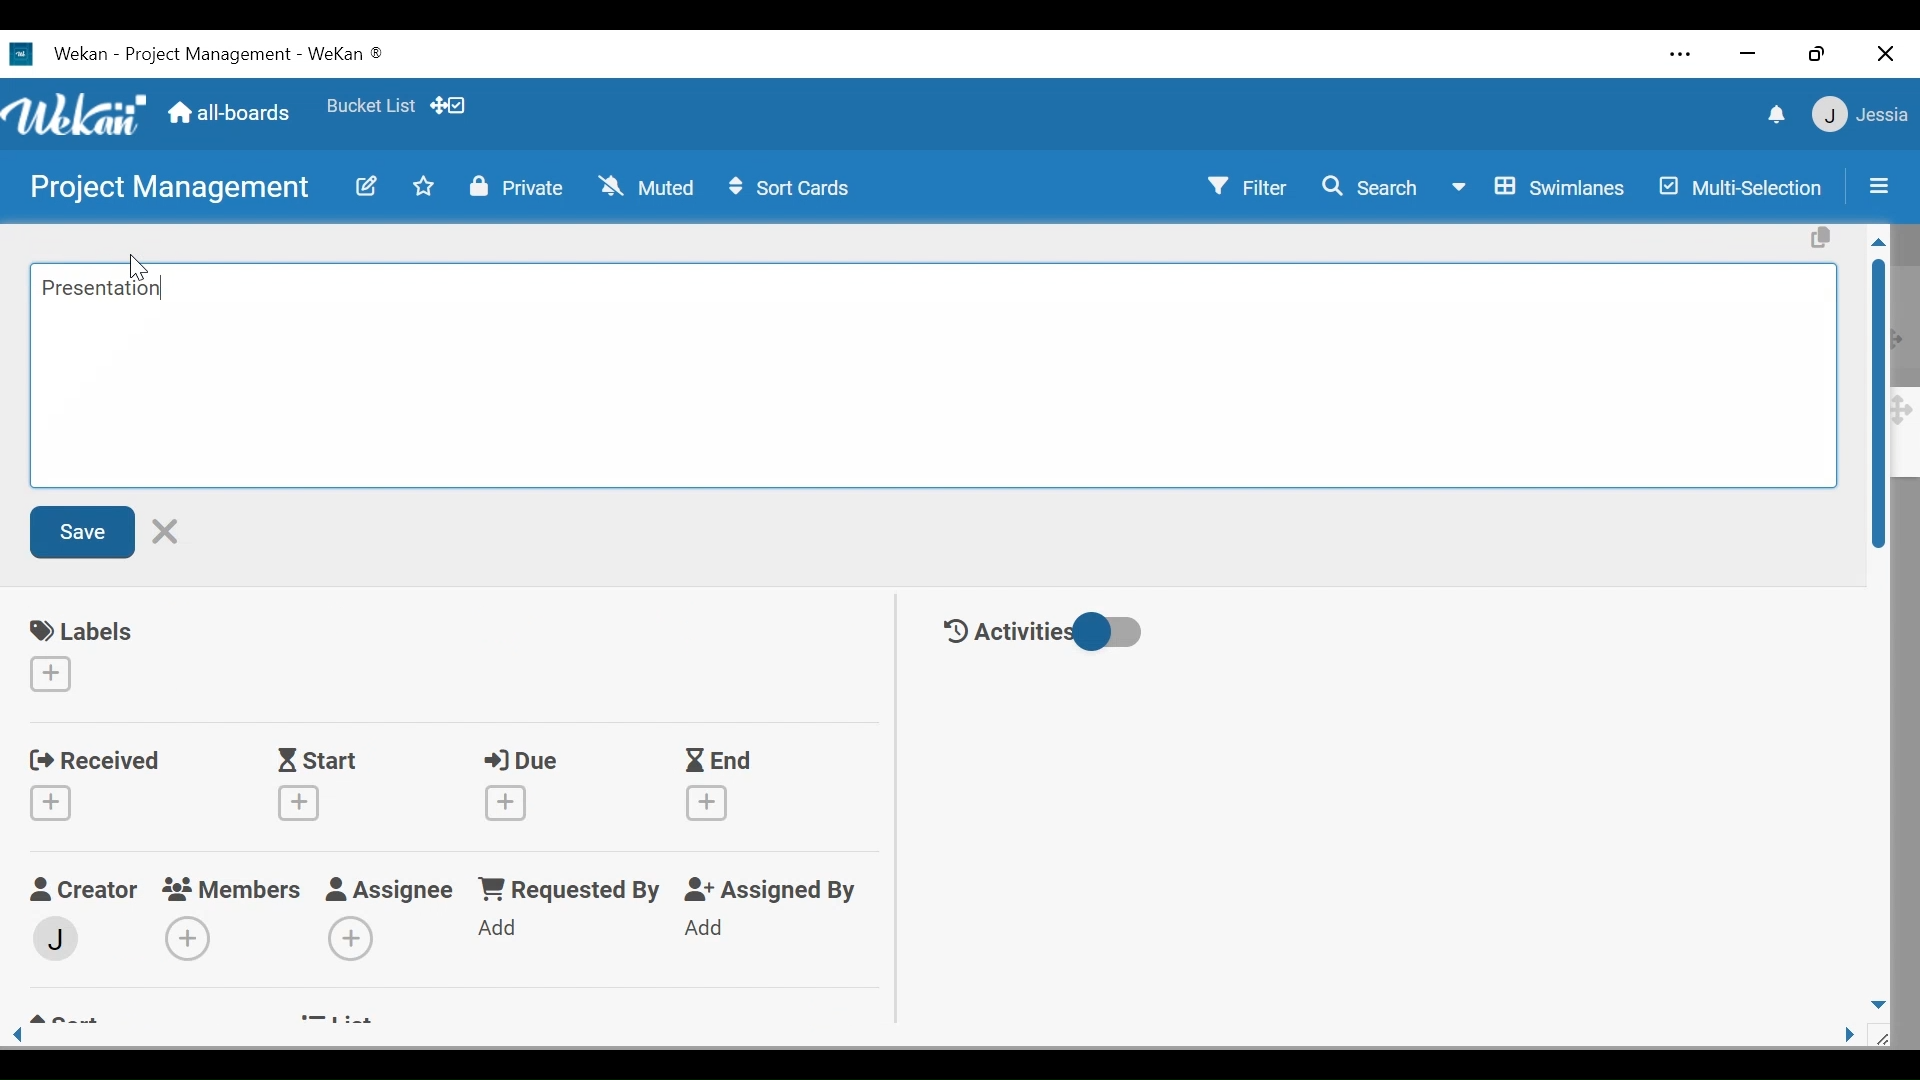 This screenshot has height=1080, width=1920. What do you see at coordinates (83, 531) in the screenshot?
I see `Save` at bounding box center [83, 531].